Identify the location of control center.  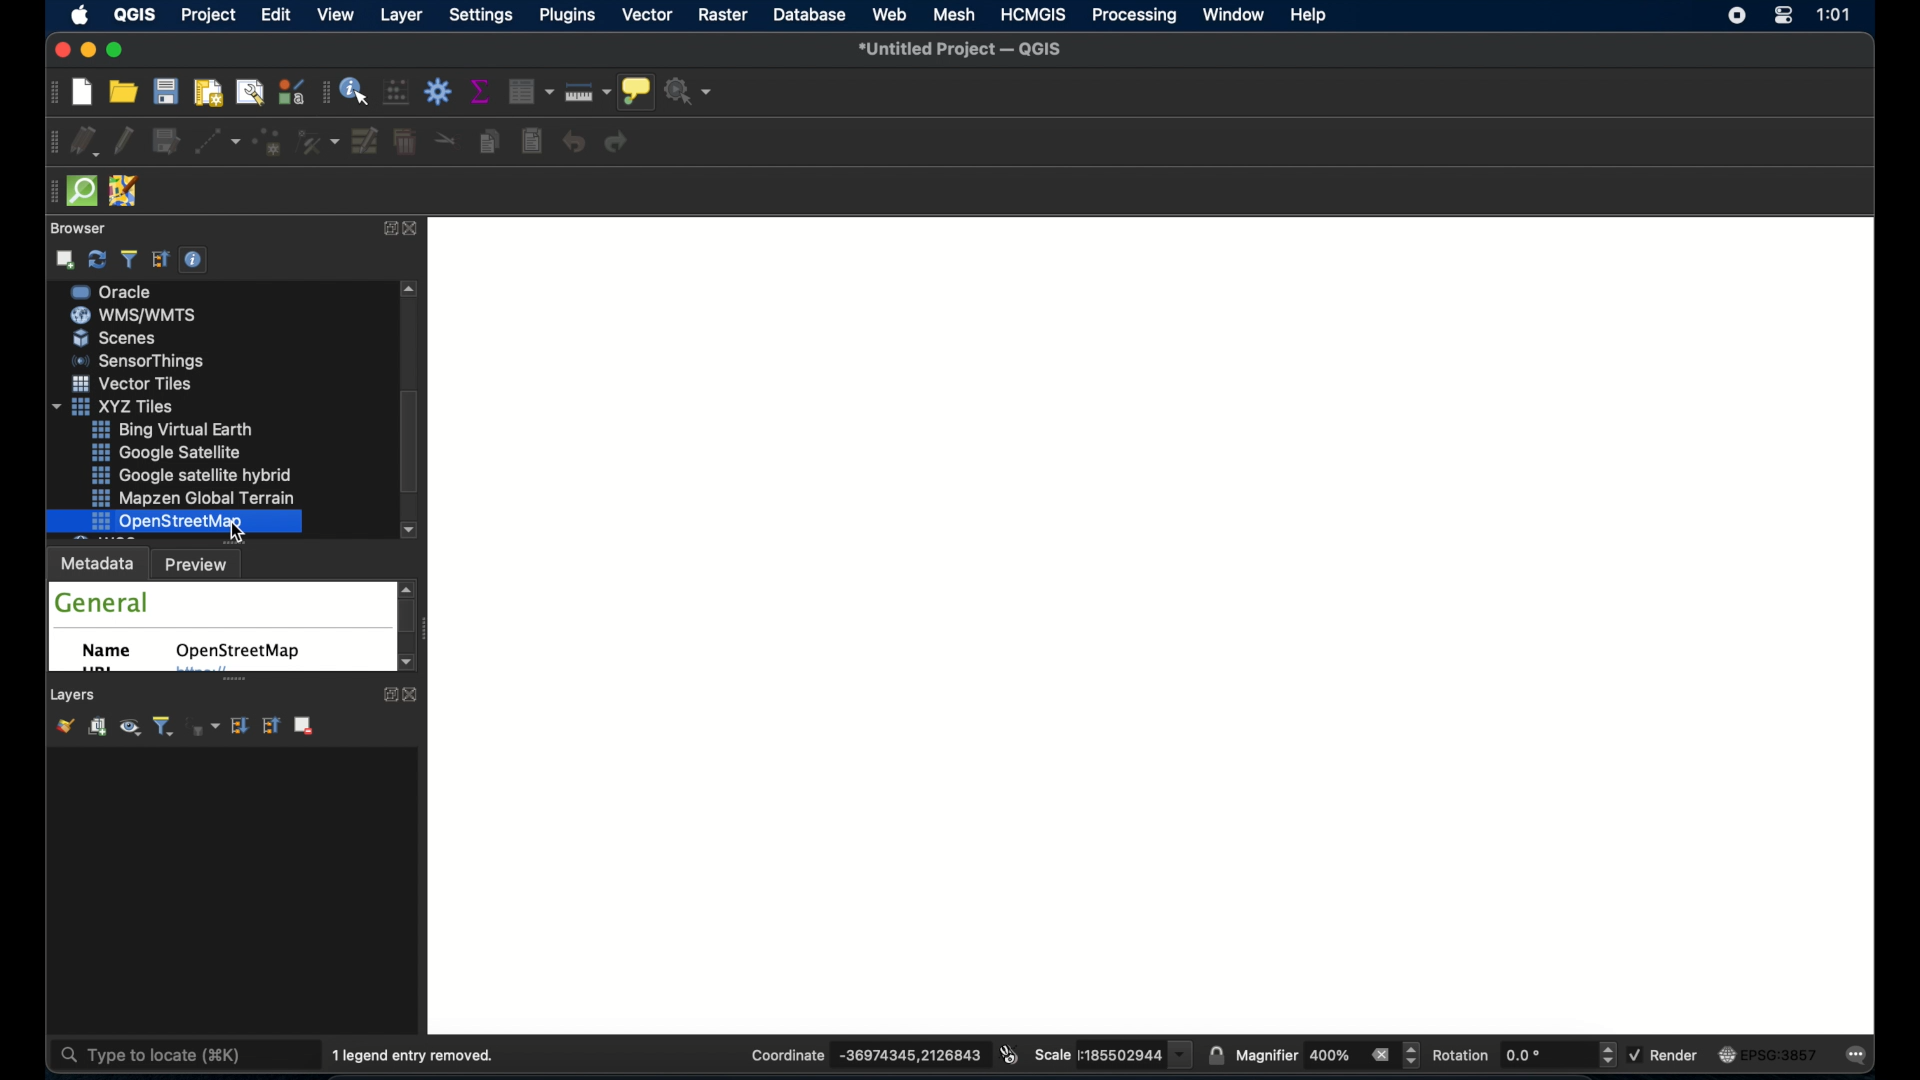
(1783, 17).